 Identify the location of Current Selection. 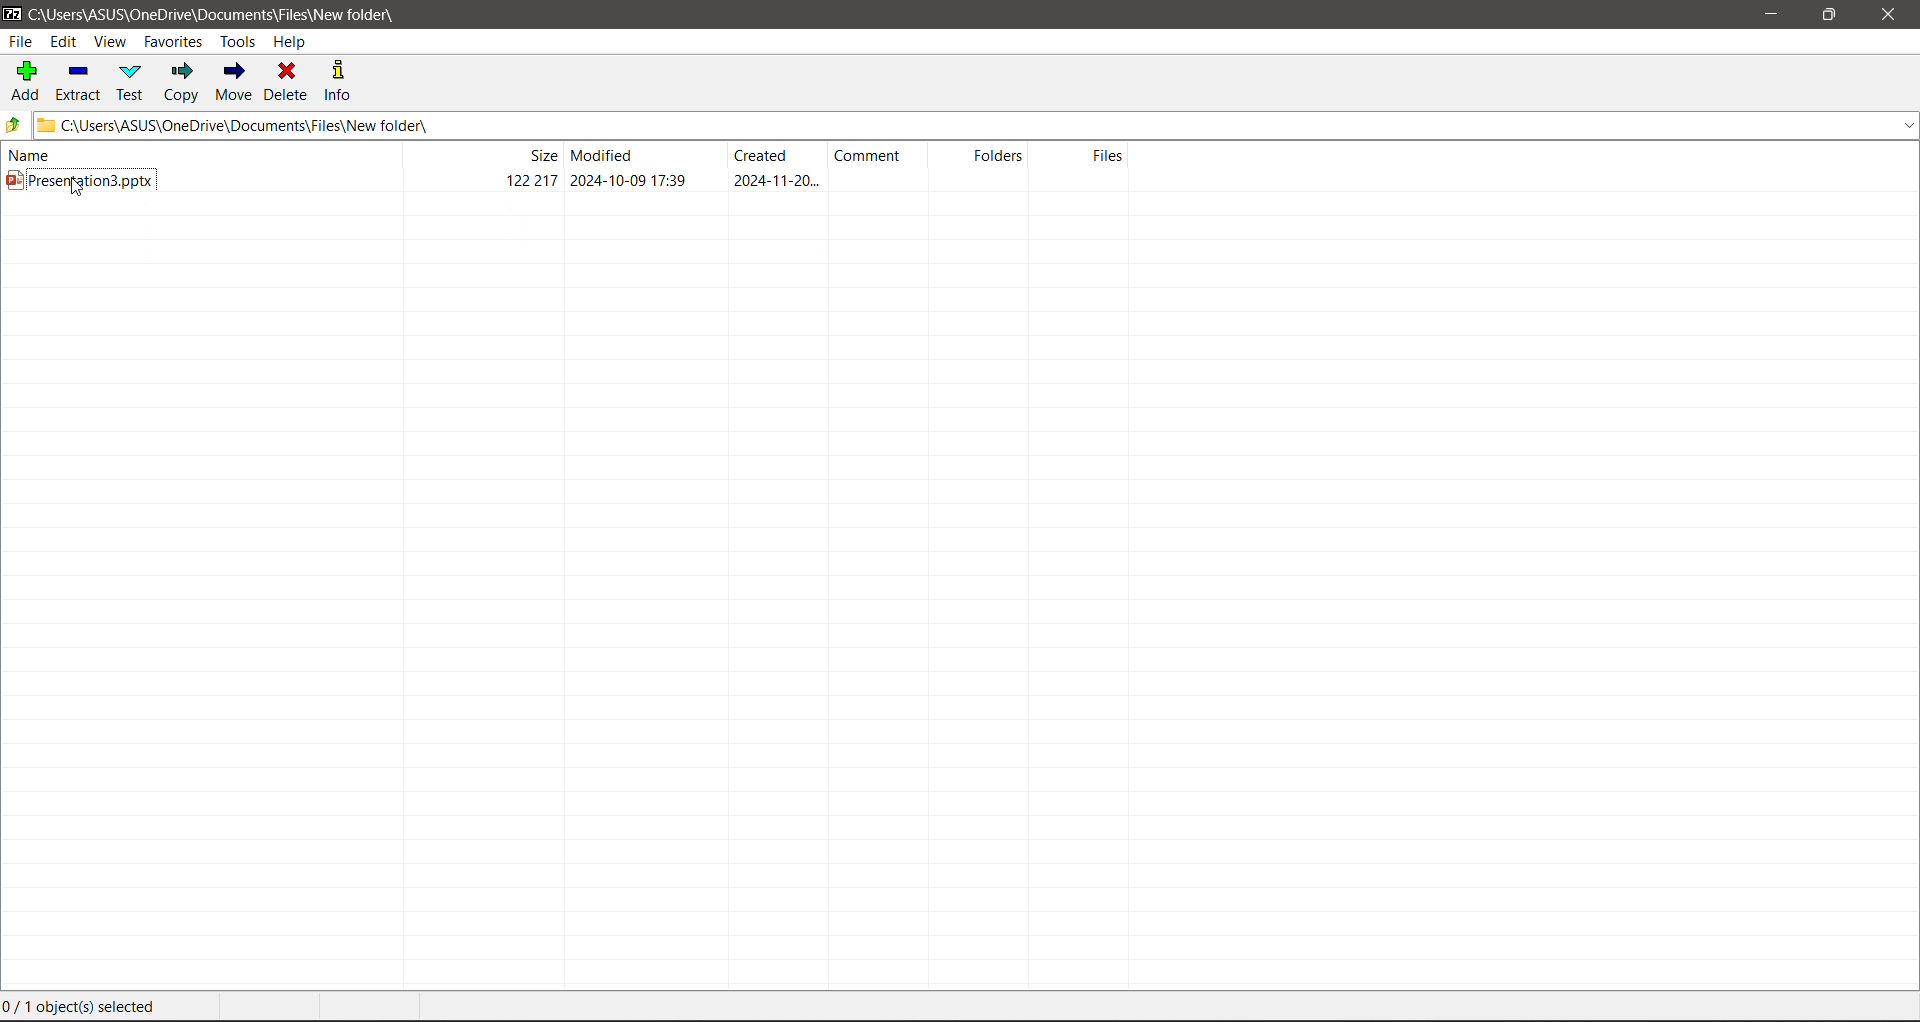
(89, 1007).